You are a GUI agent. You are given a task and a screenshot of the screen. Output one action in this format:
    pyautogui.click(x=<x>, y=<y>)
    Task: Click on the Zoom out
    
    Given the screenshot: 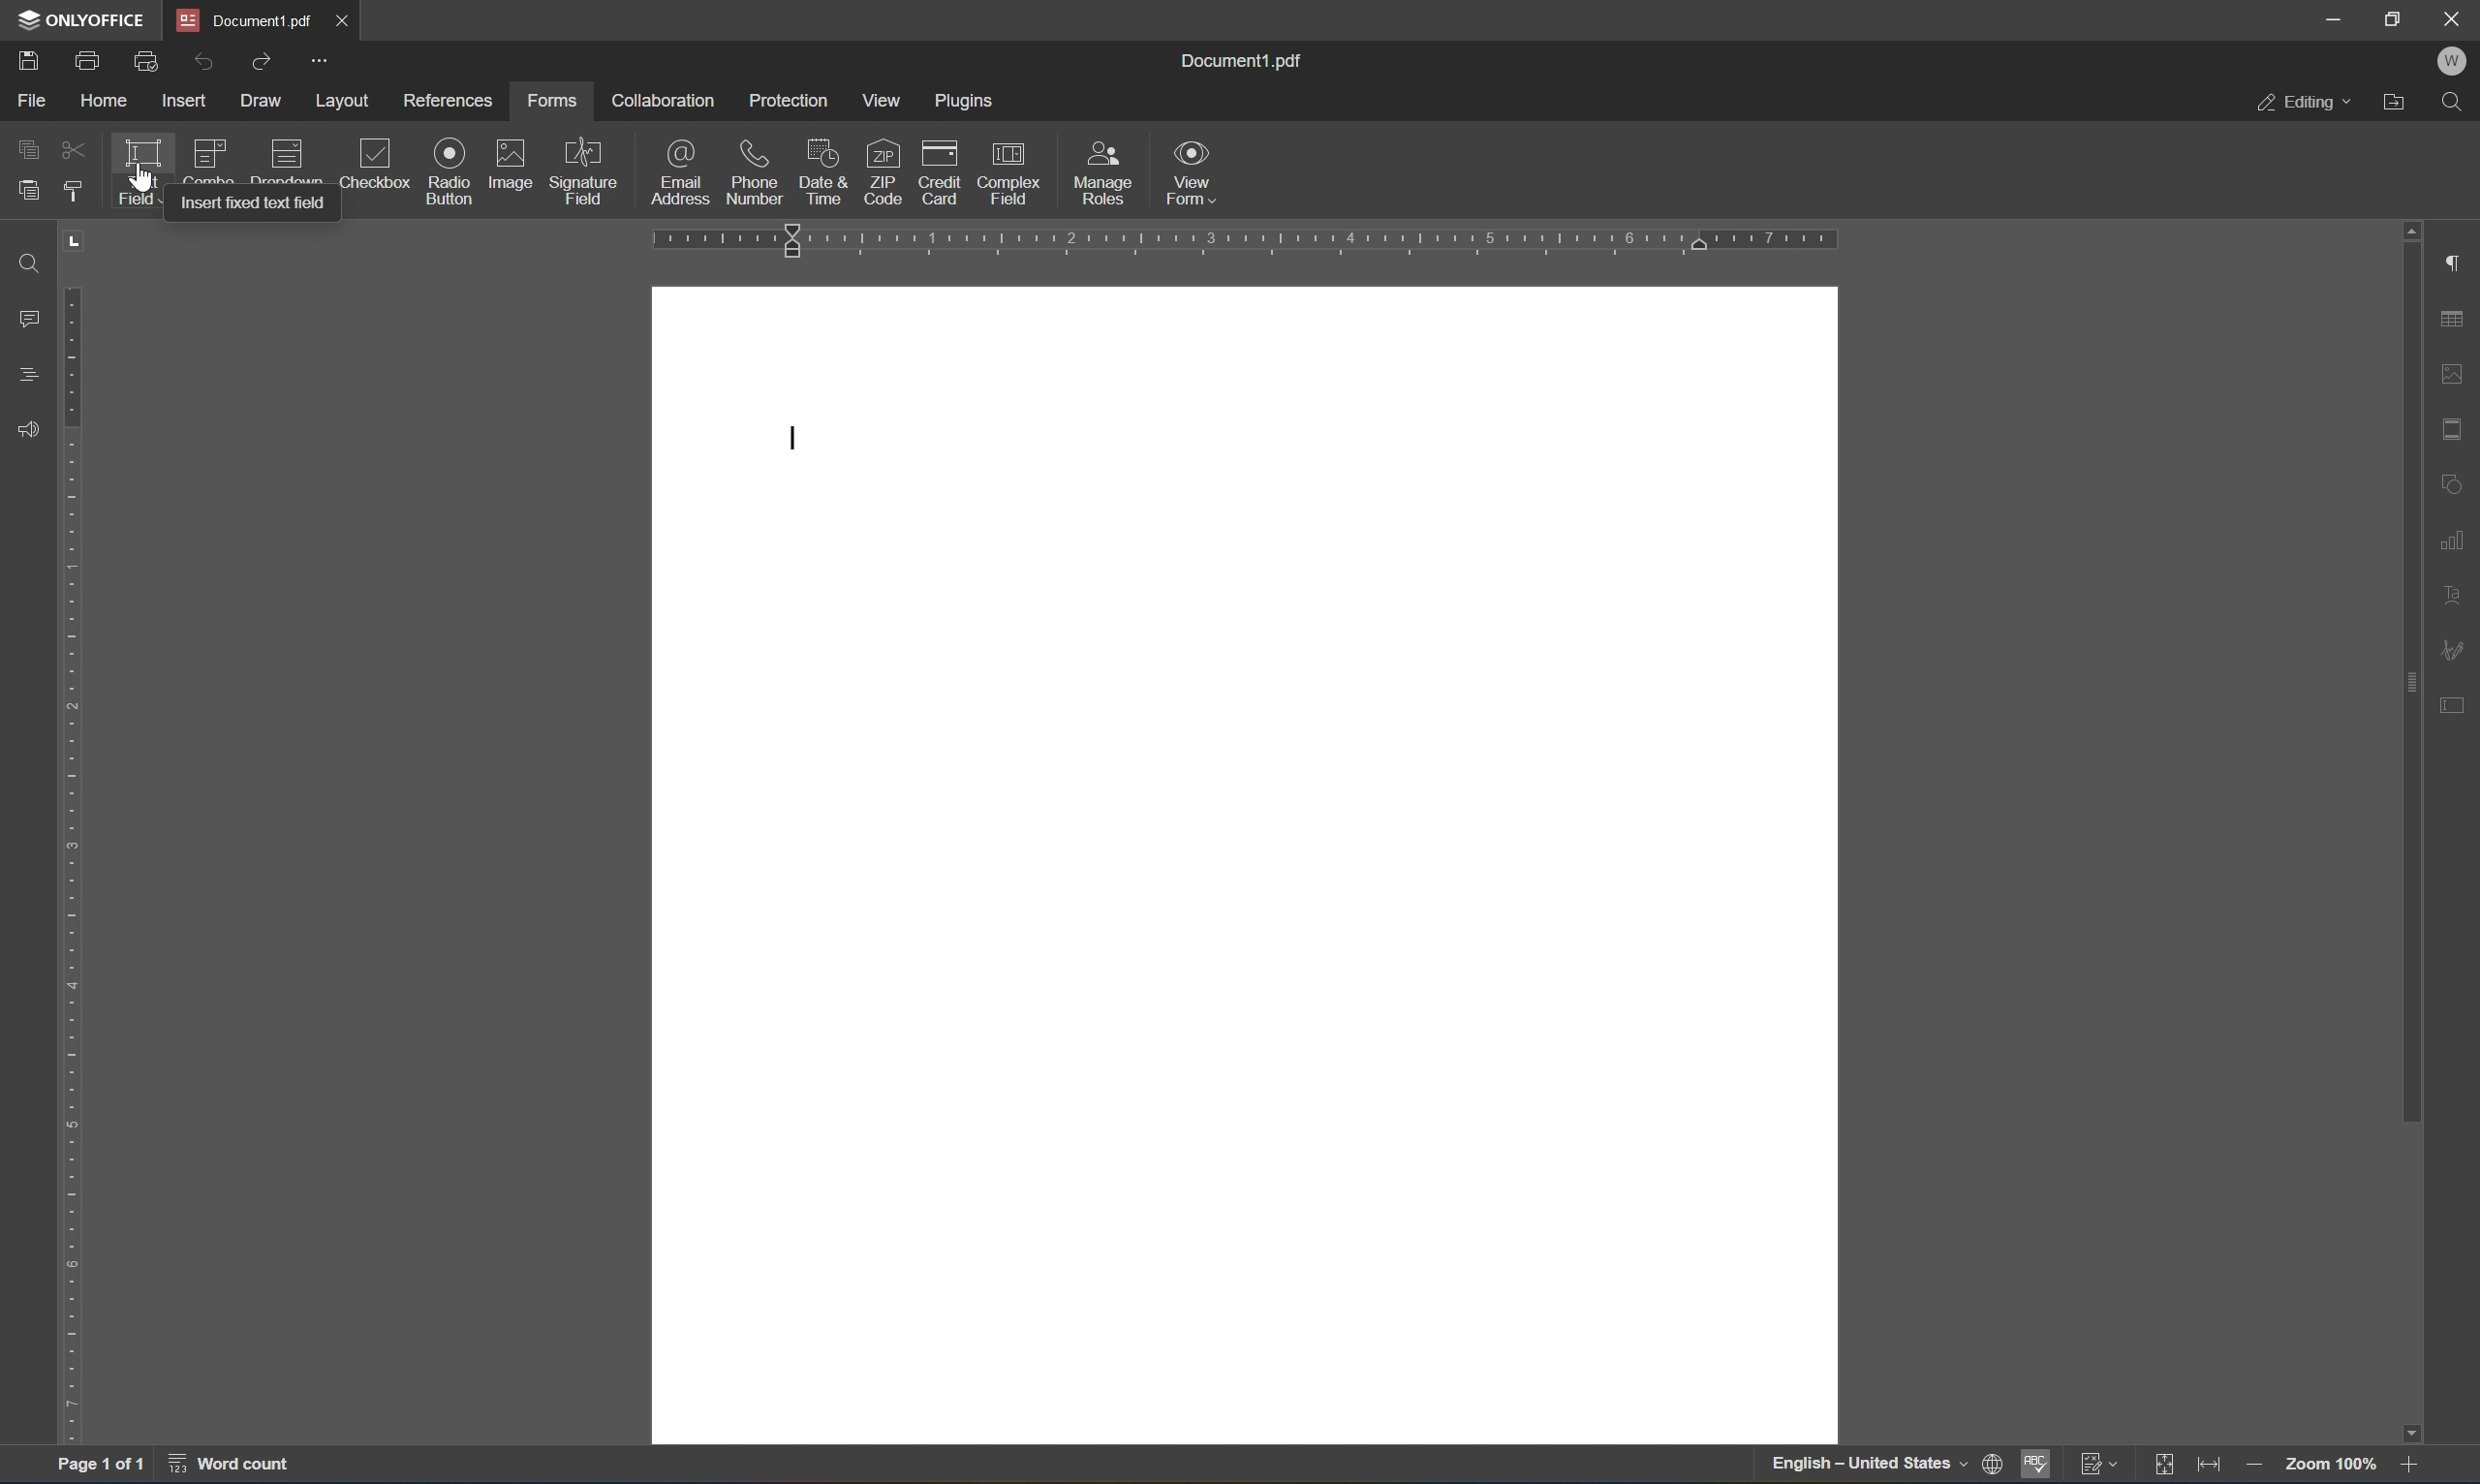 What is the action you would take?
    pyautogui.click(x=2261, y=1466)
    